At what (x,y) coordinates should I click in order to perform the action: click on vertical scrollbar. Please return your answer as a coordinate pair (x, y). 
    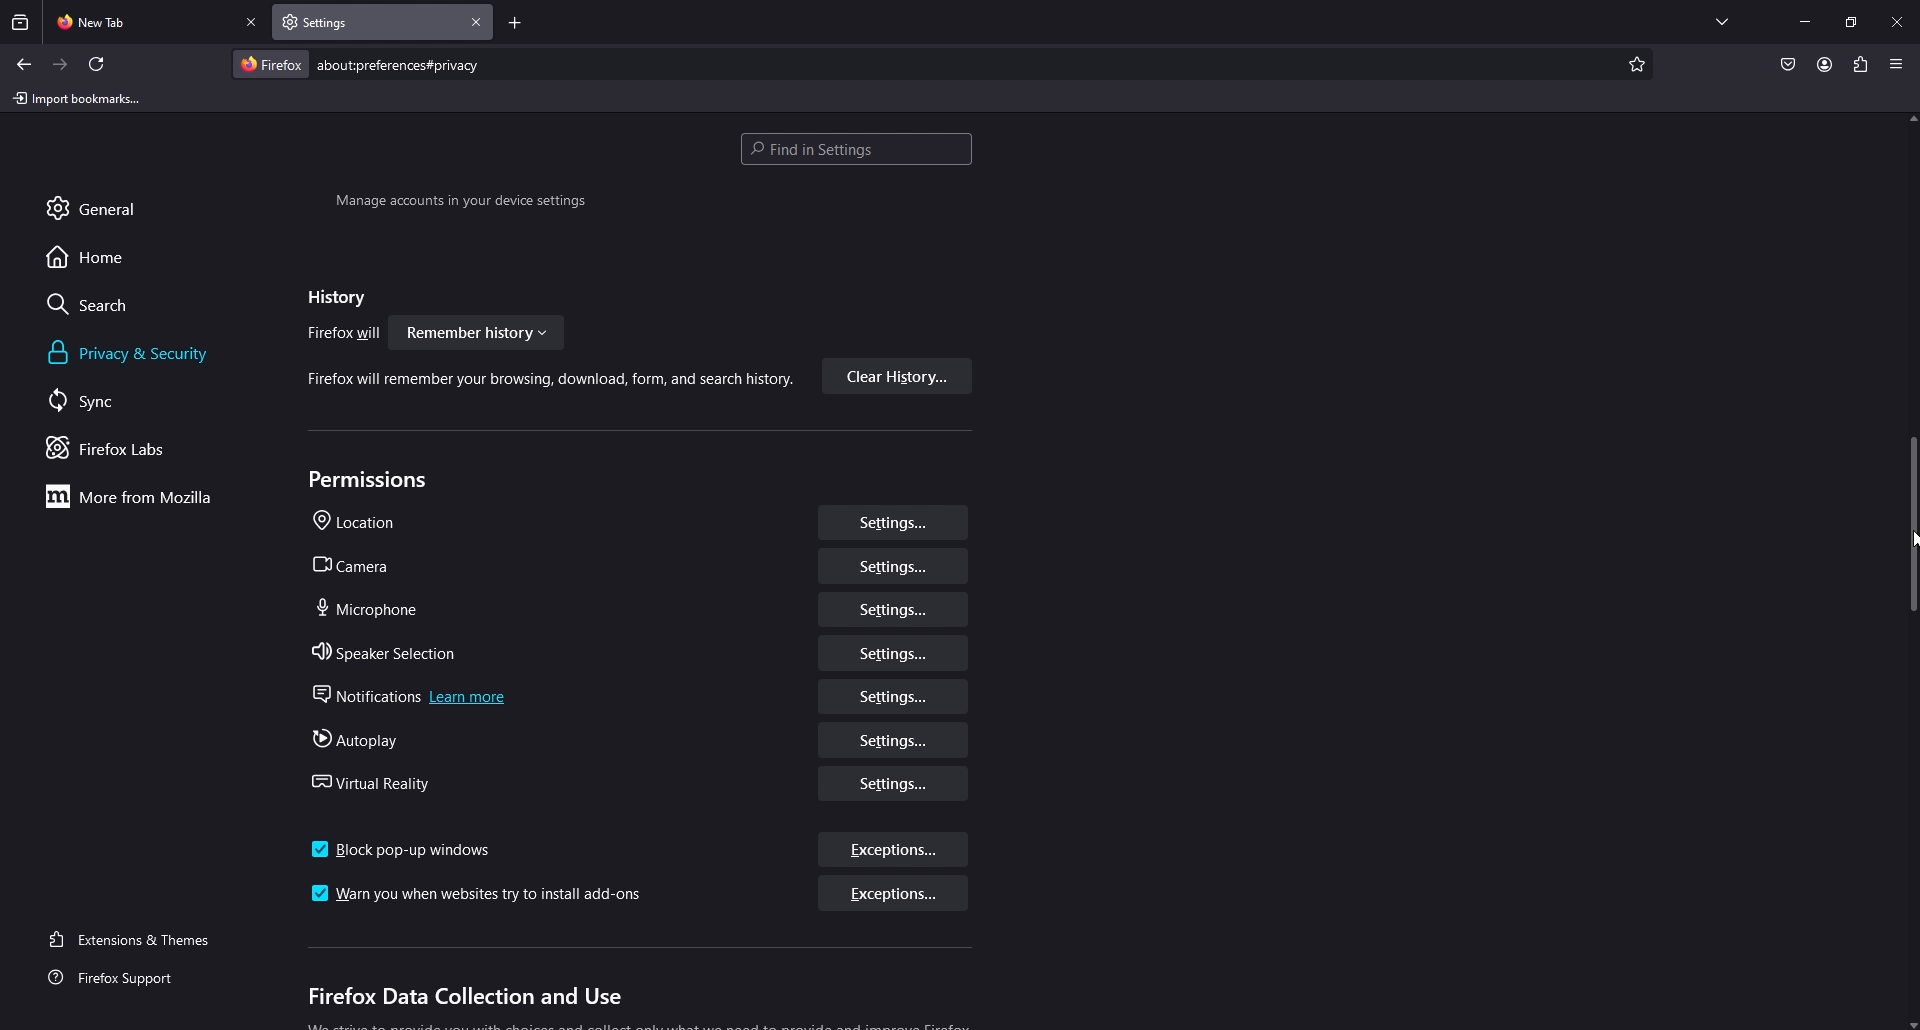
    Looking at the image, I should click on (1908, 525).